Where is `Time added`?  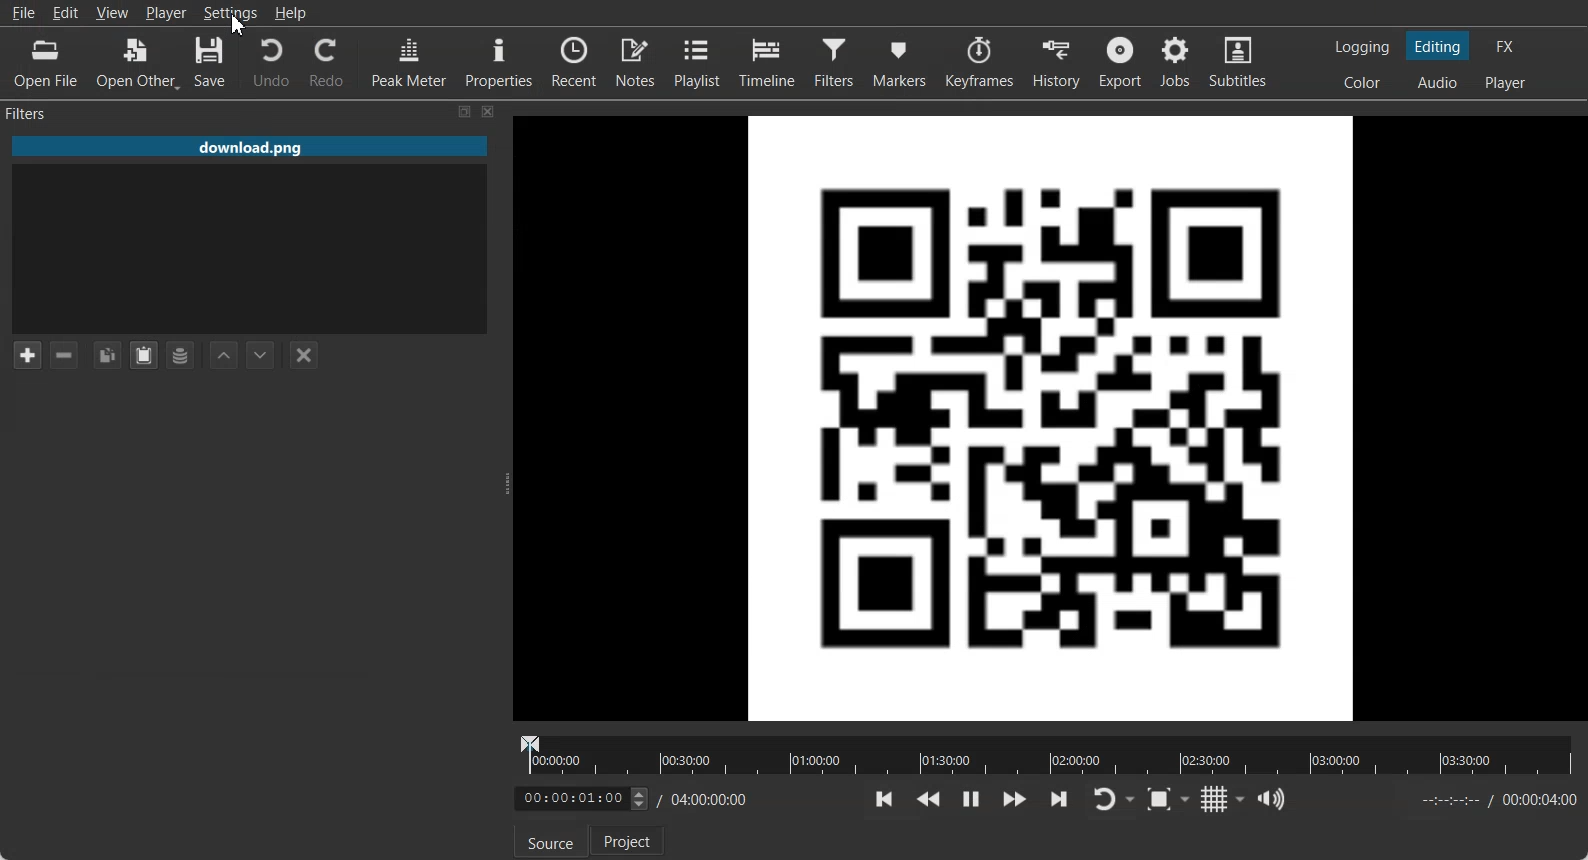
Time added is located at coordinates (631, 799).